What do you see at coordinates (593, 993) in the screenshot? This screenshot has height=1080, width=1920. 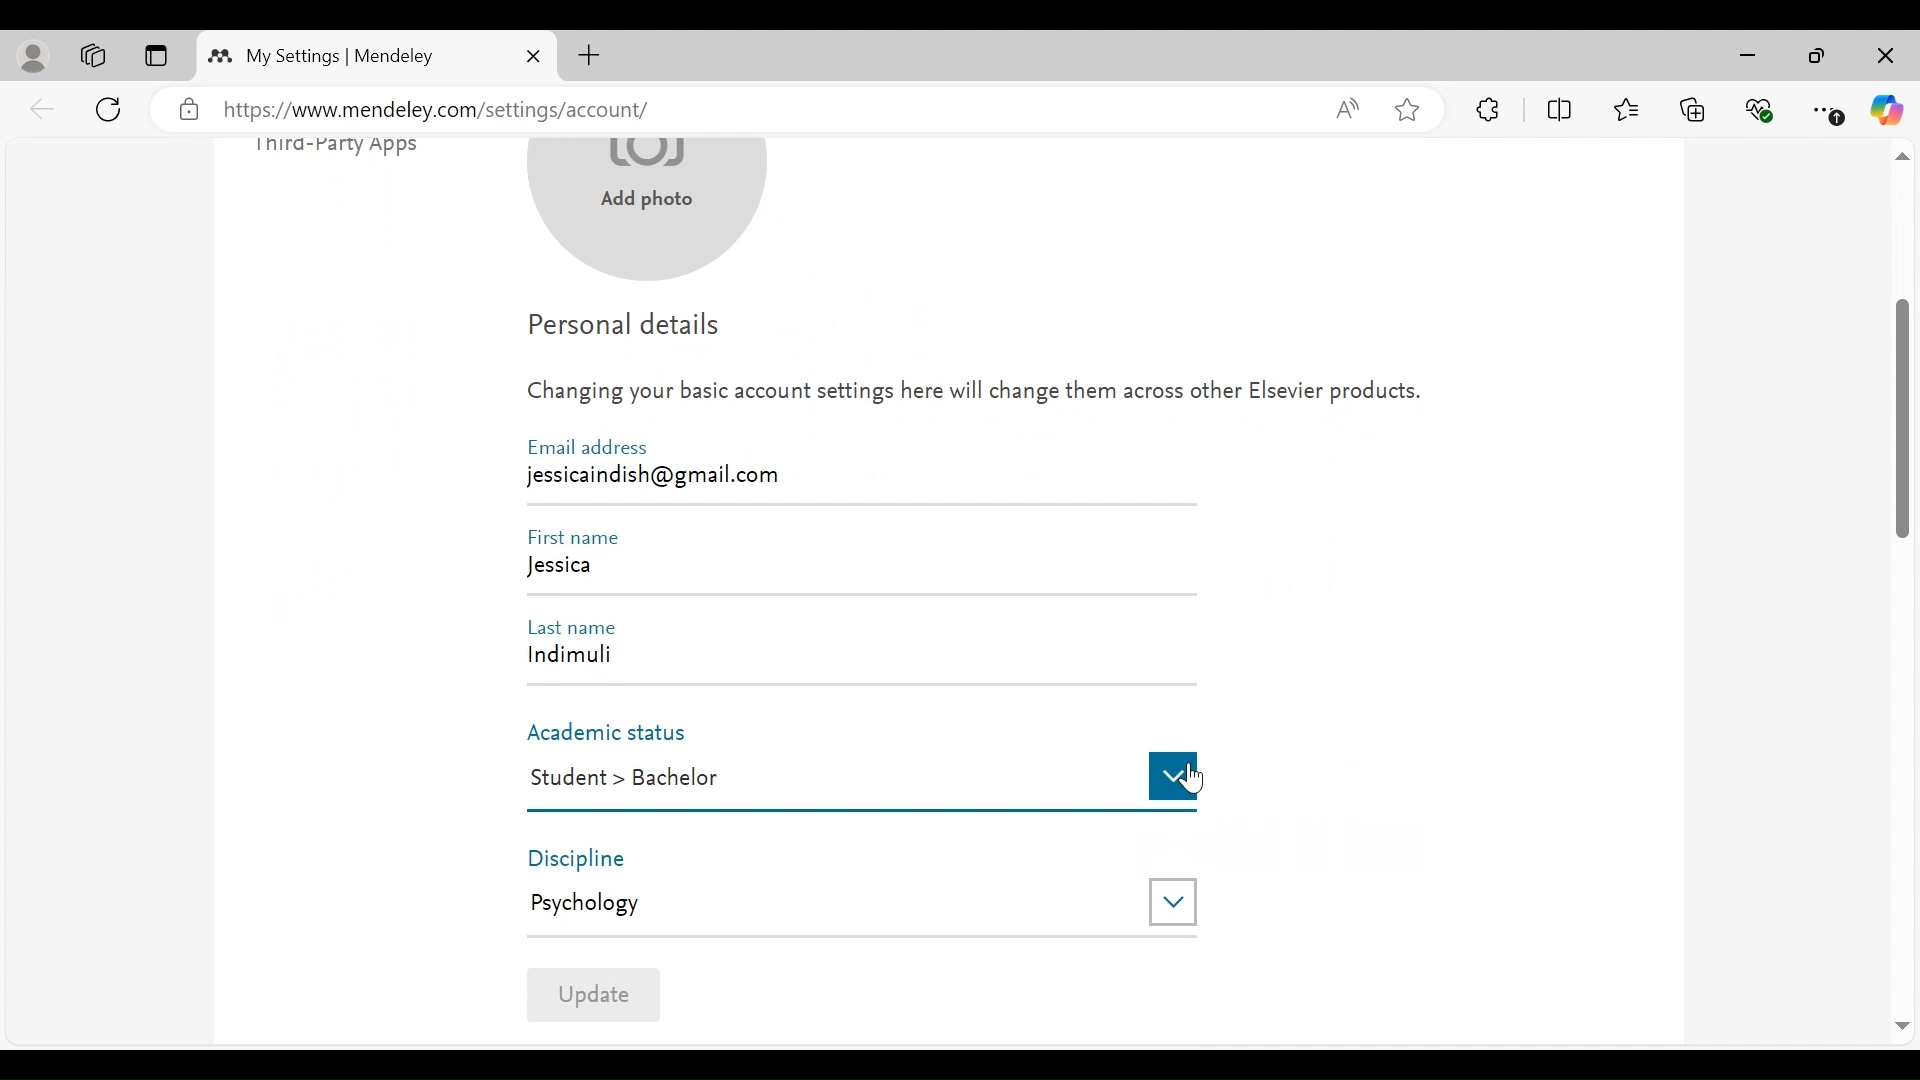 I see `Update` at bounding box center [593, 993].